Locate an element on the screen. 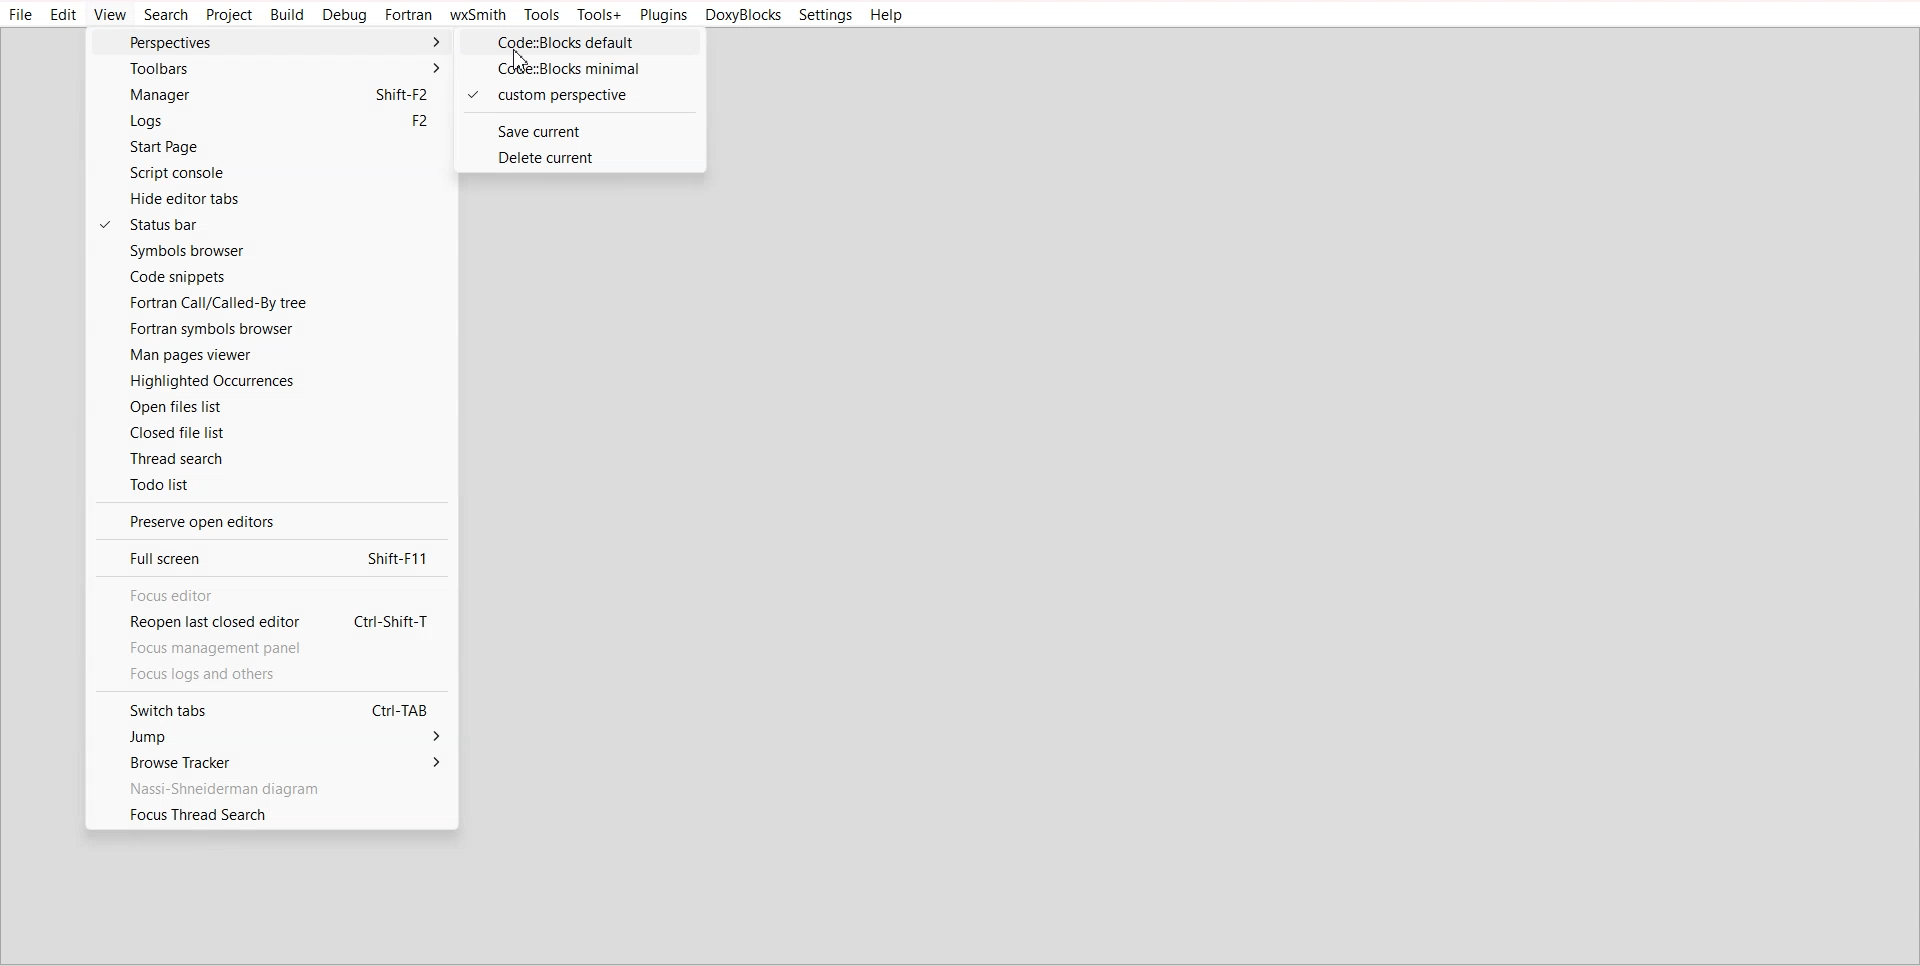 The width and height of the screenshot is (1920, 966). Toolbars is located at coordinates (268, 68).